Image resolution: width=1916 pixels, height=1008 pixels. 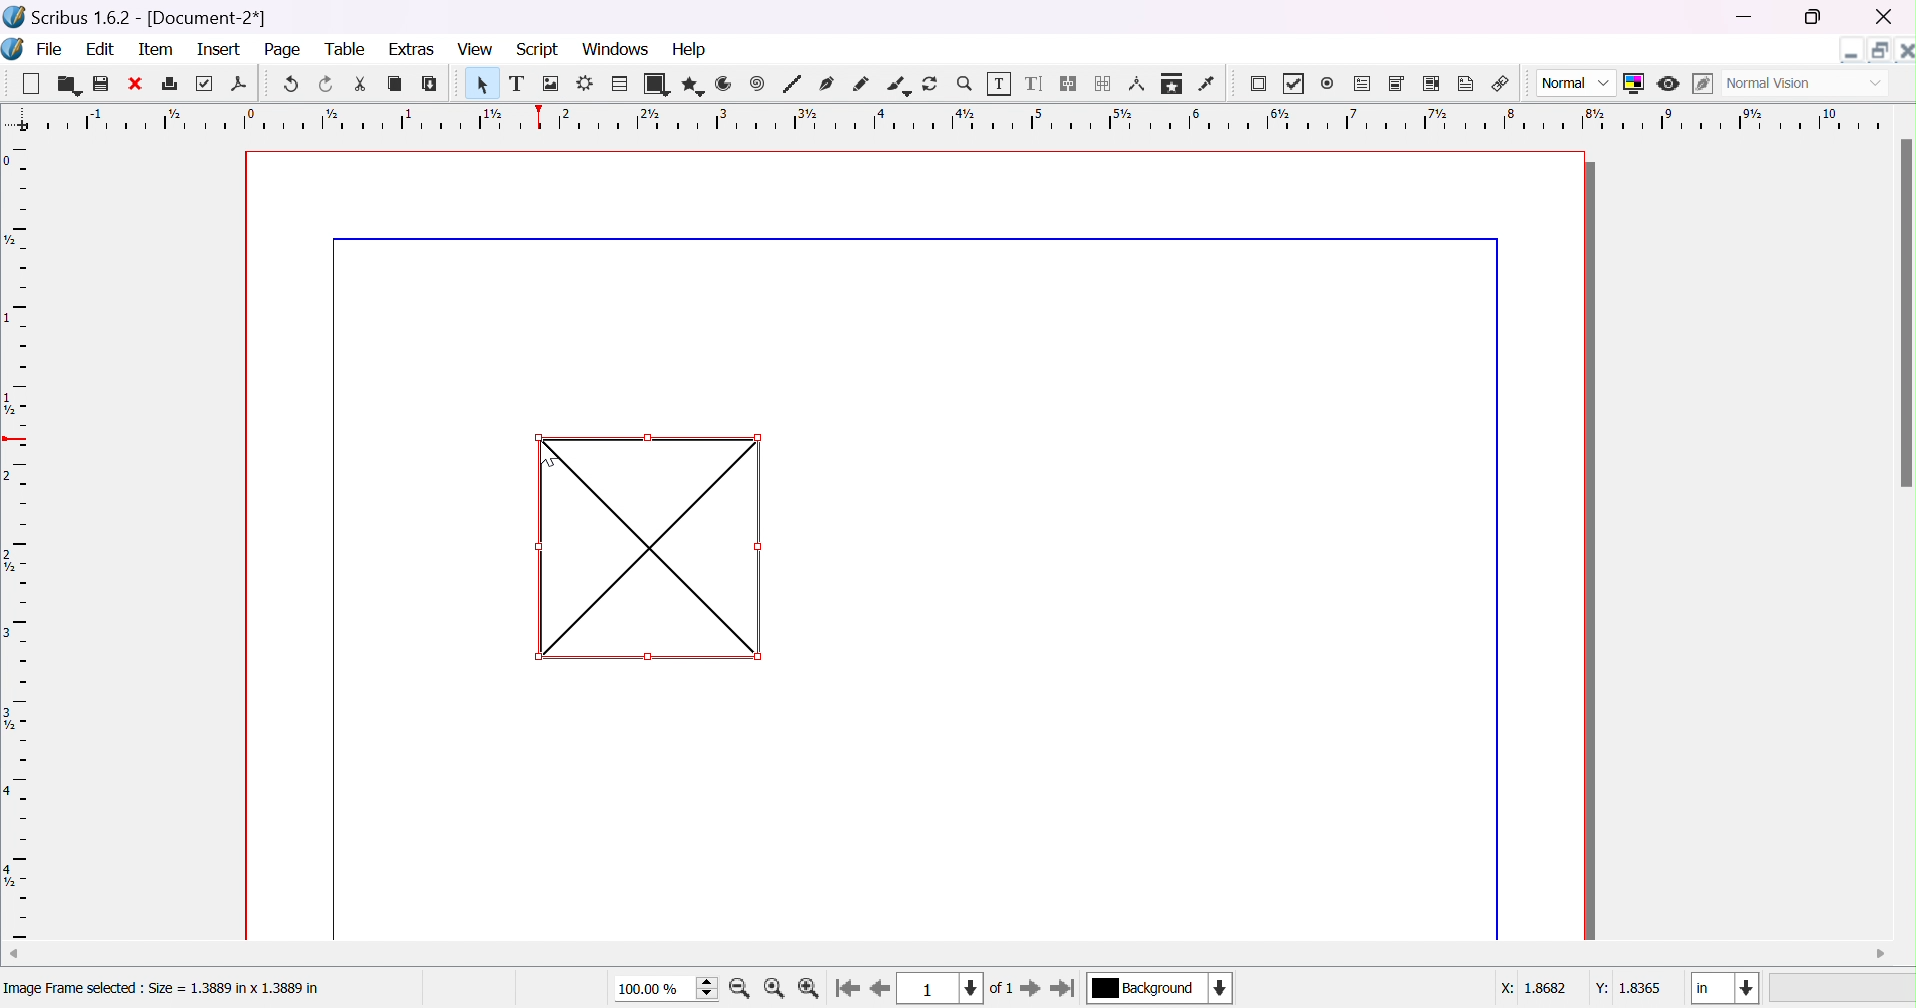 What do you see at coordinates (168, 82) in the screenshot?
I see `print` at bounding box center [168, 82].